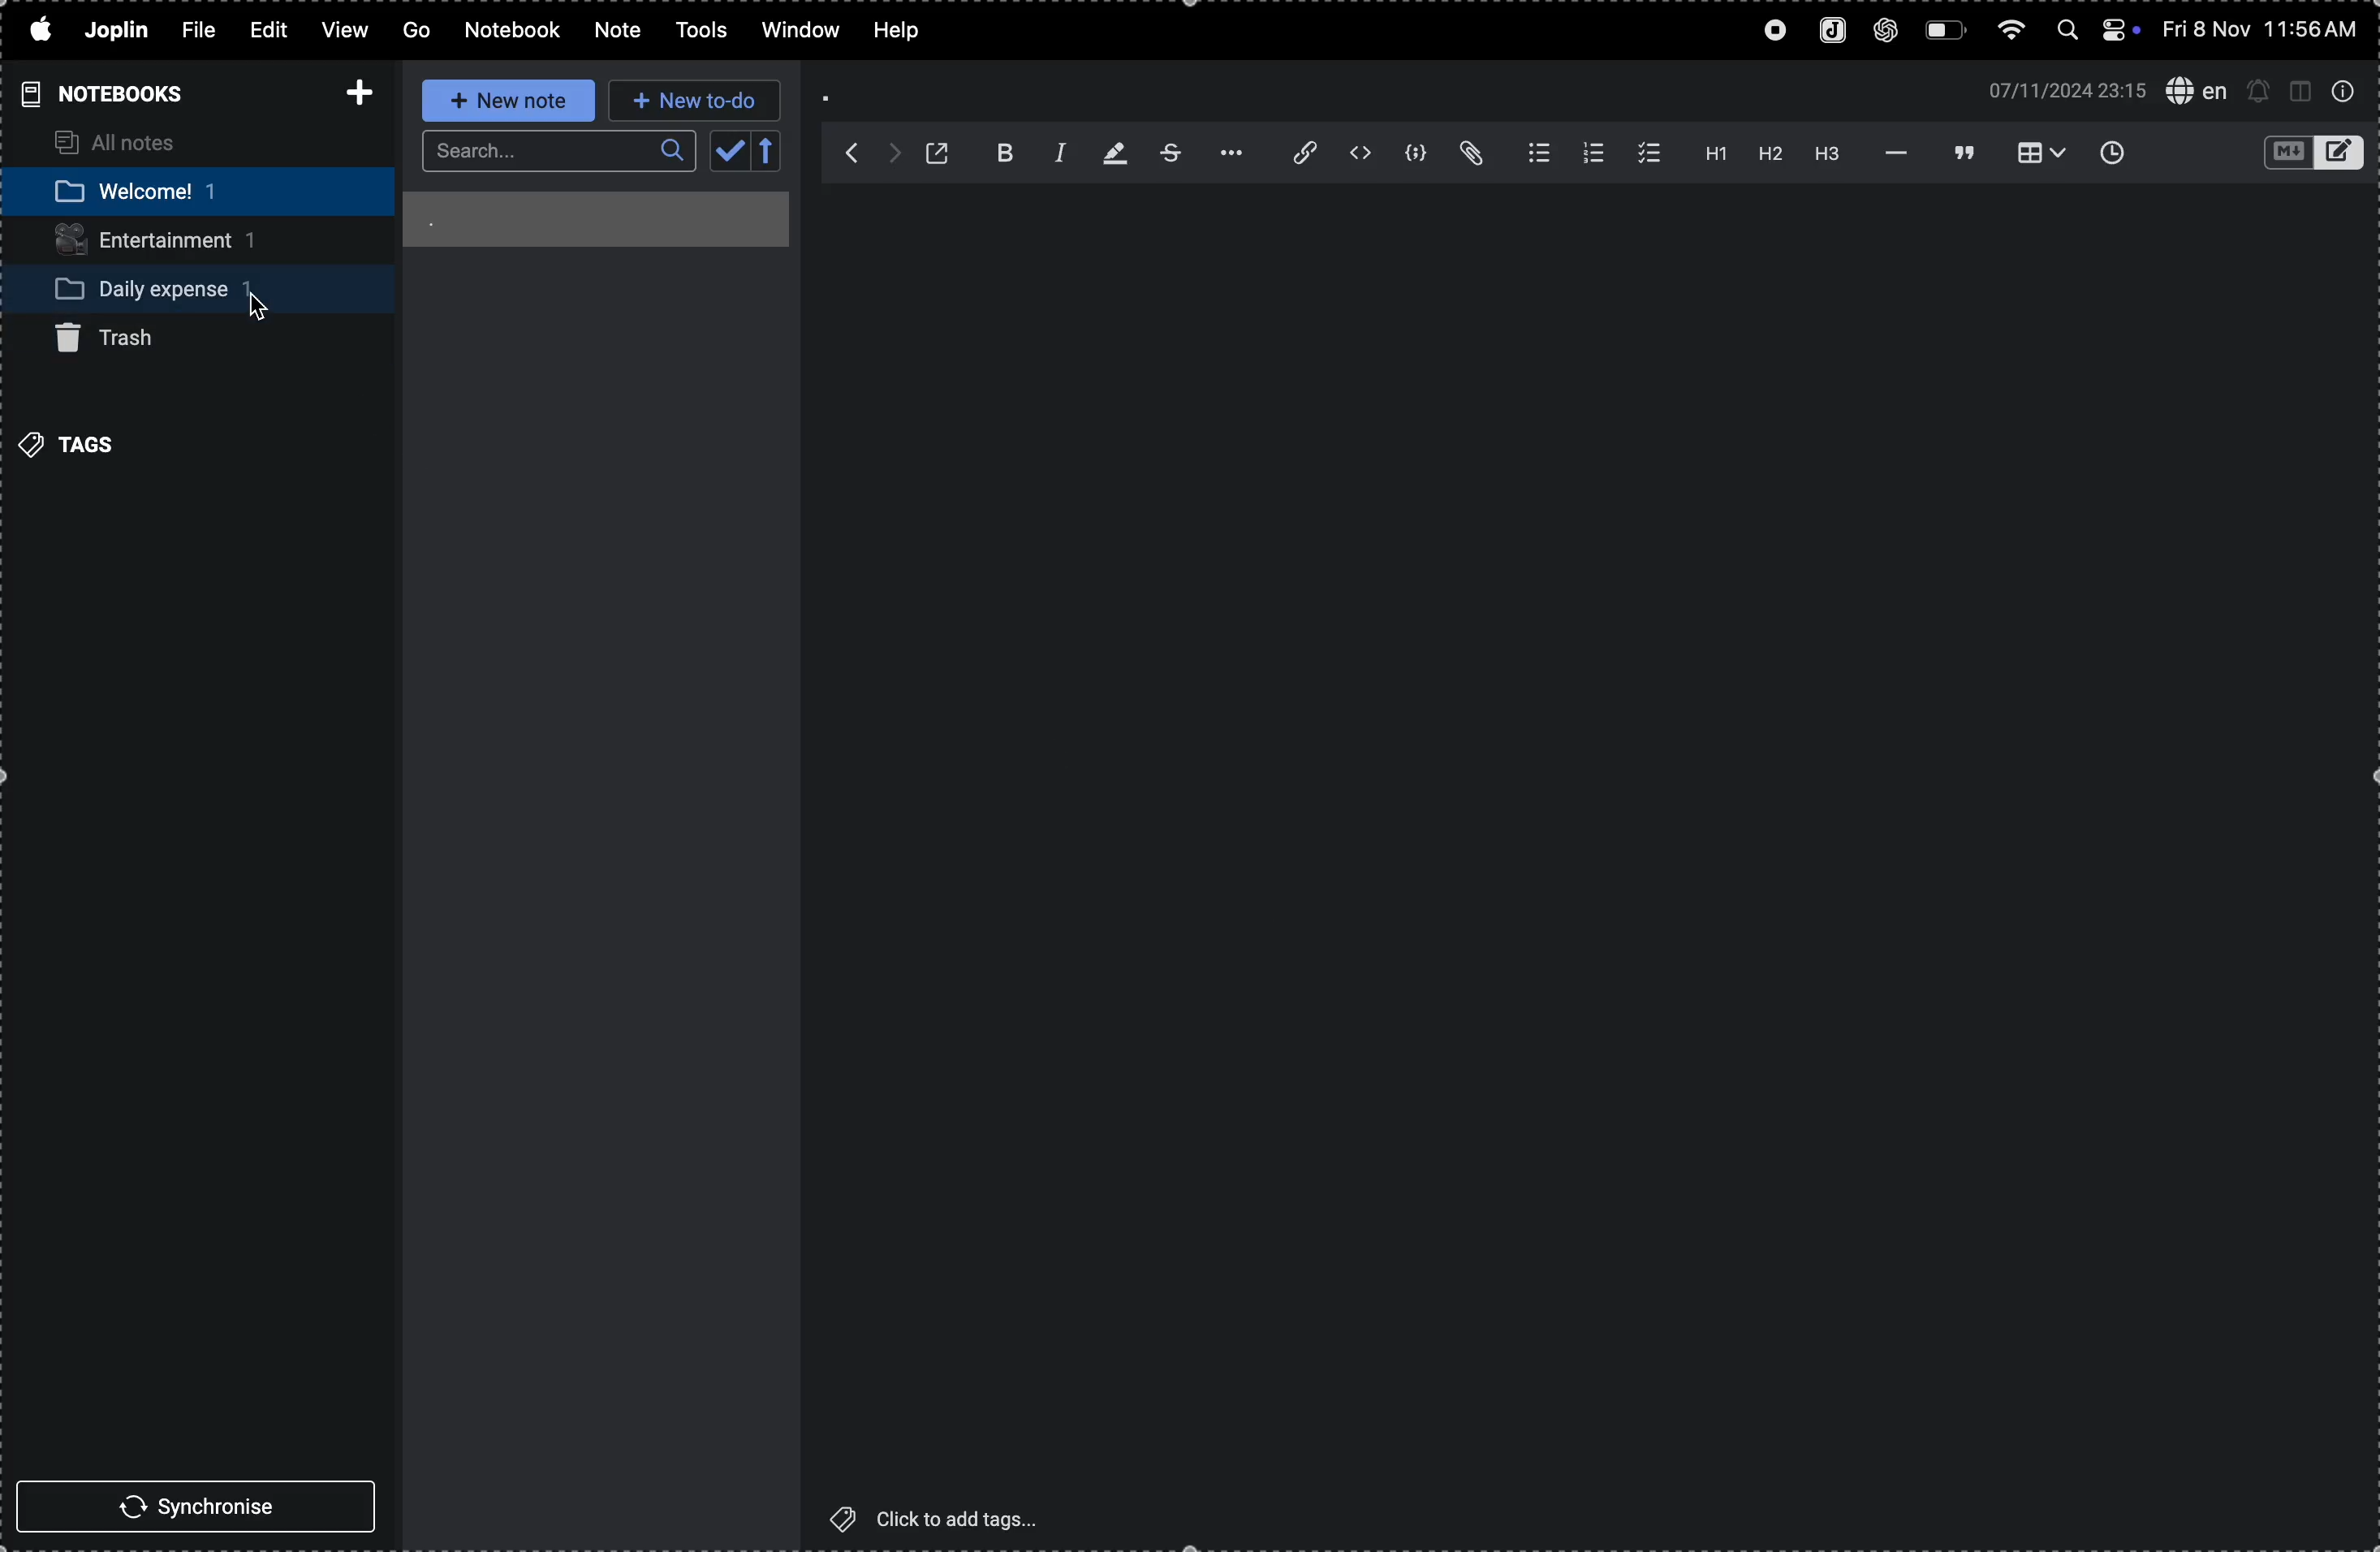 This screenshot has width=2380, height=1552. What do you see at coordinates (1475, 154) in the screenshot?
I see `attach file` at bounding box center [1475, 154].